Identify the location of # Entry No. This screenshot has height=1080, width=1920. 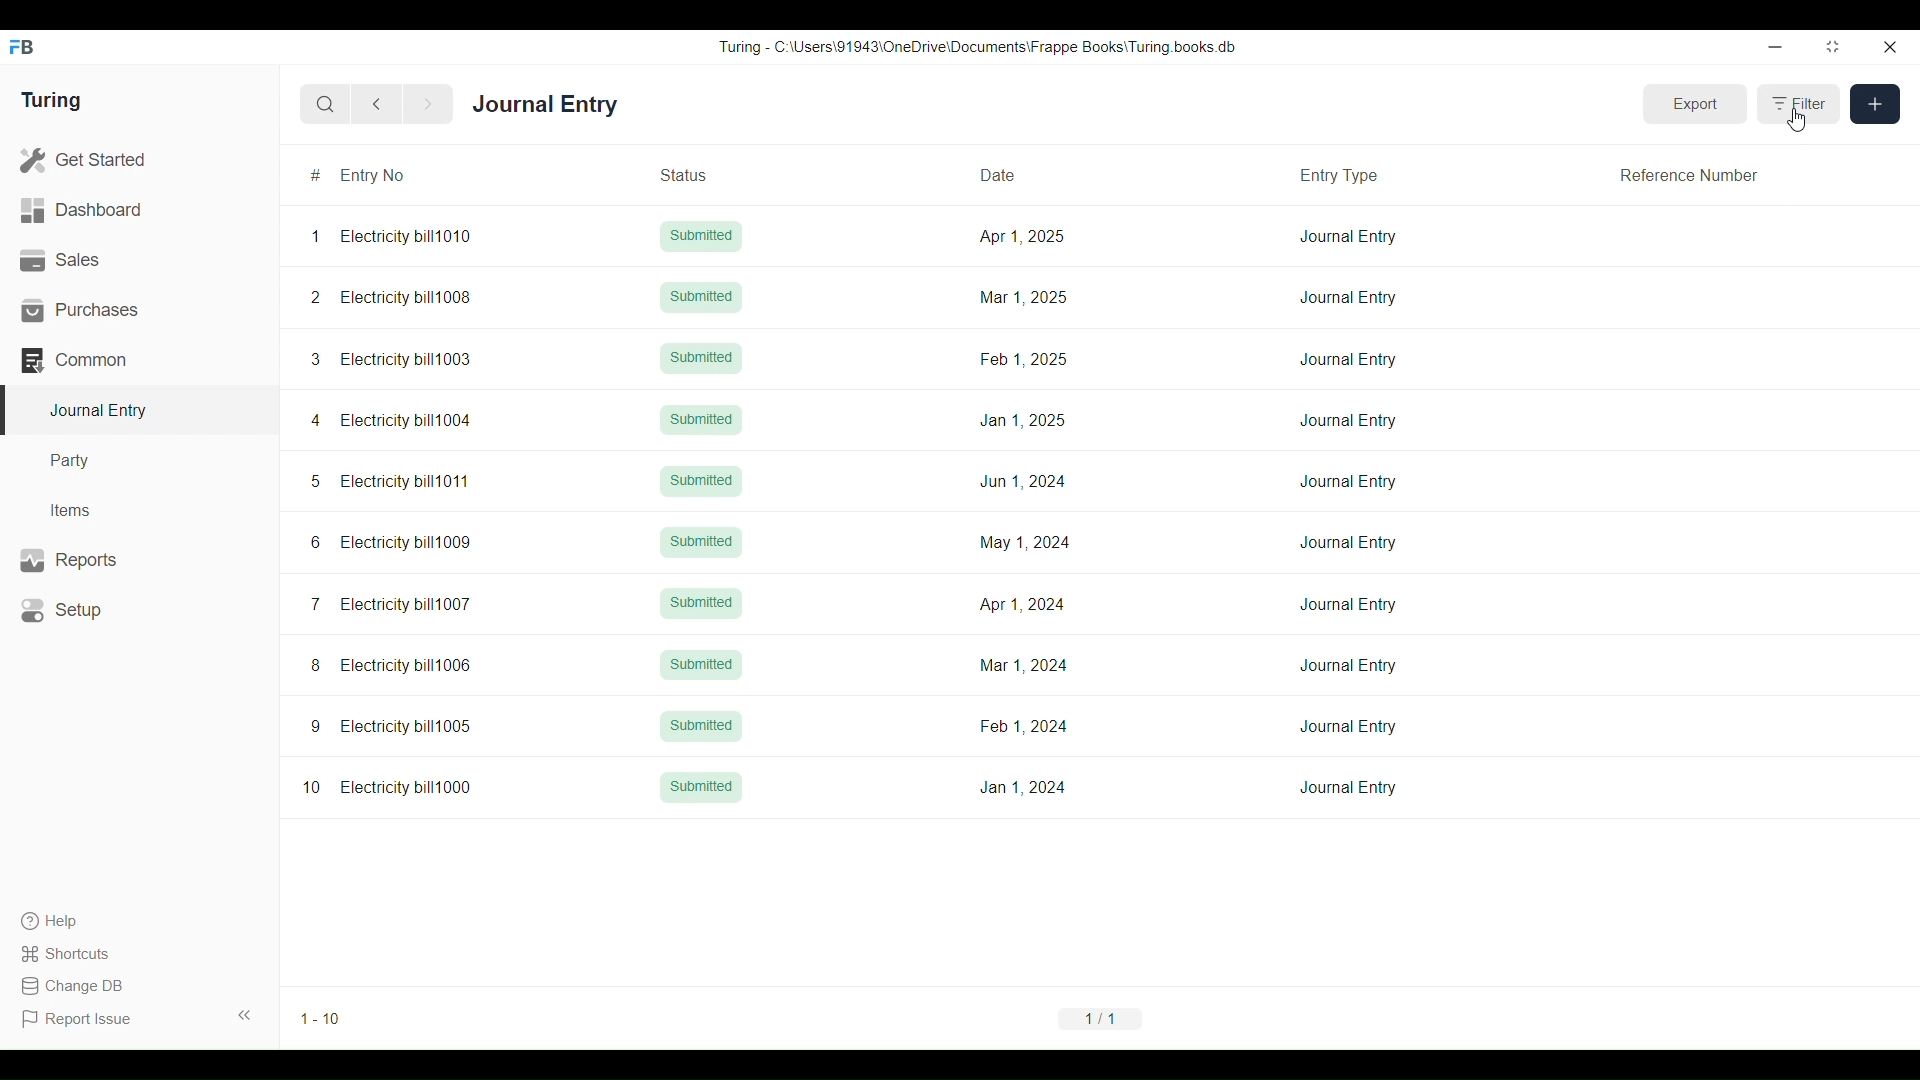
(399, 175).